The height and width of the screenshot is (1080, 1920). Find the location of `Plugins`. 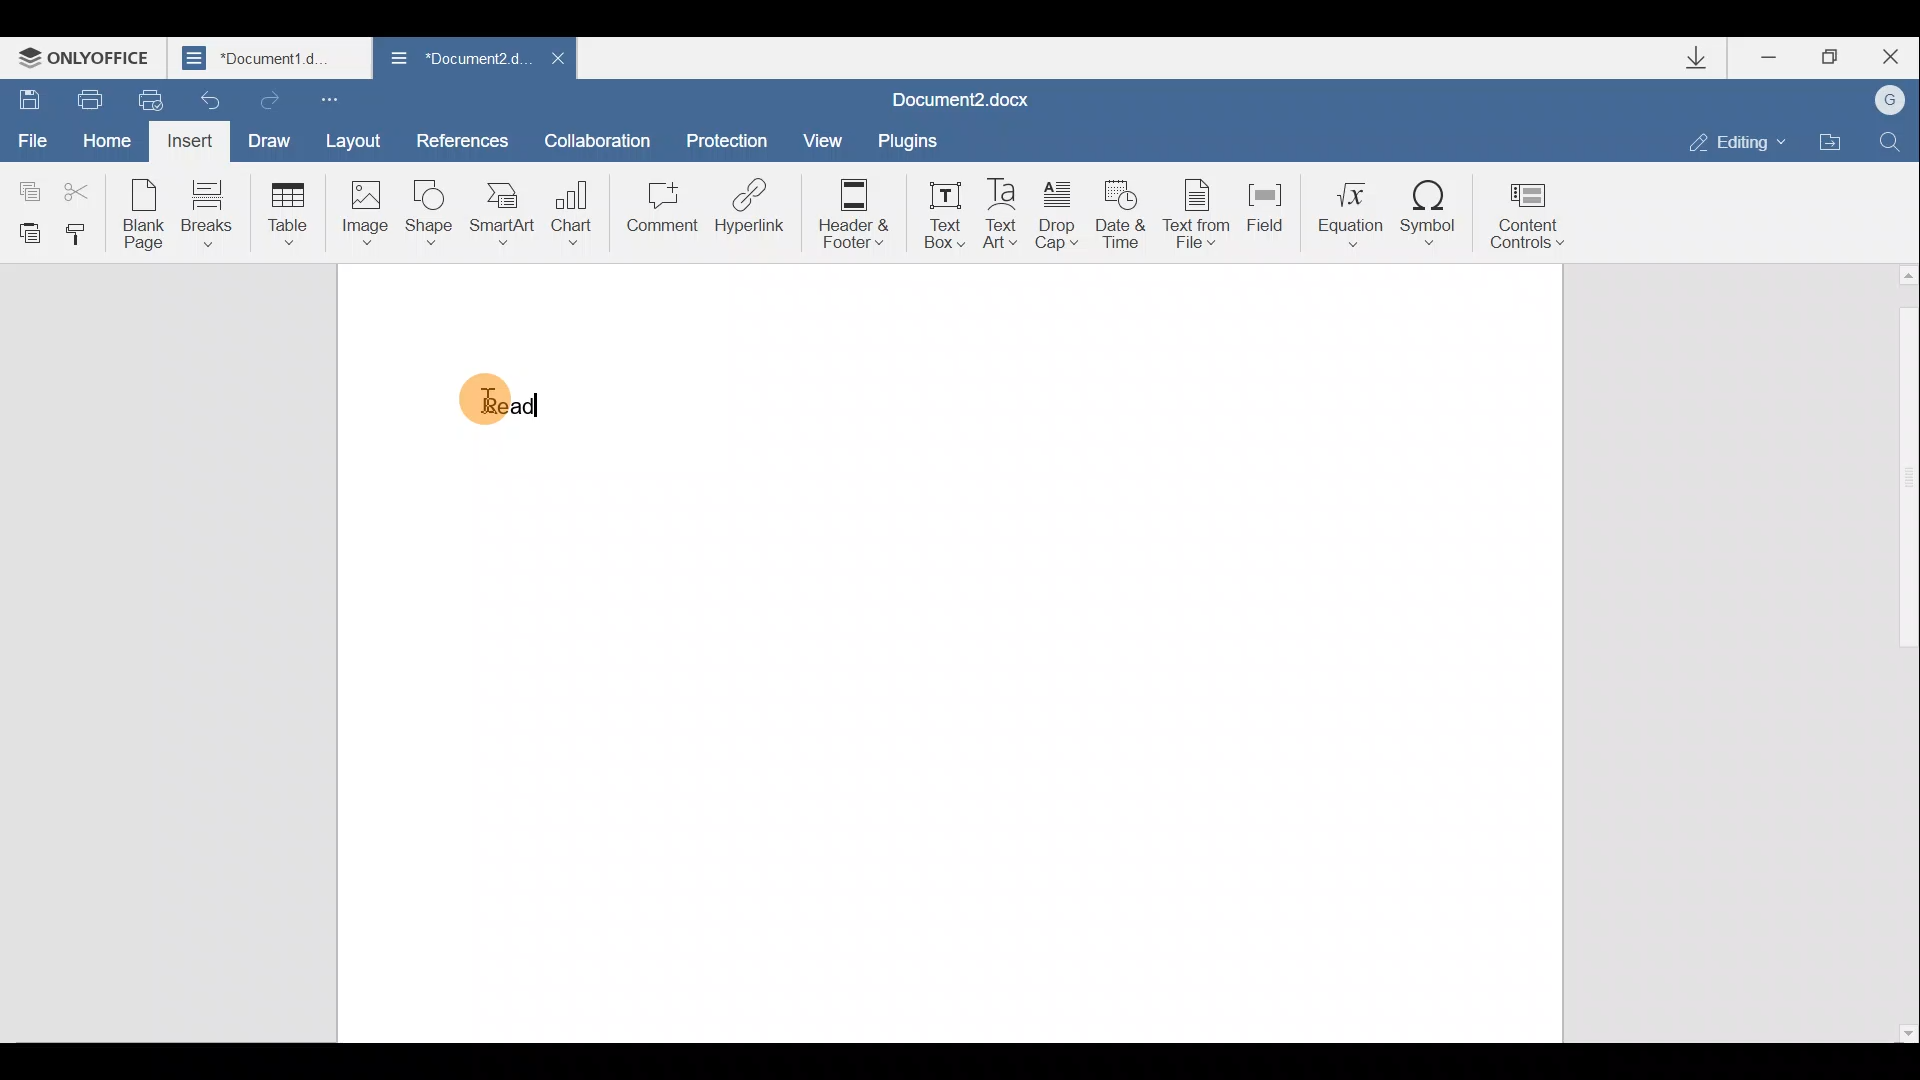

Plugins is located at coordinates (905, 140).